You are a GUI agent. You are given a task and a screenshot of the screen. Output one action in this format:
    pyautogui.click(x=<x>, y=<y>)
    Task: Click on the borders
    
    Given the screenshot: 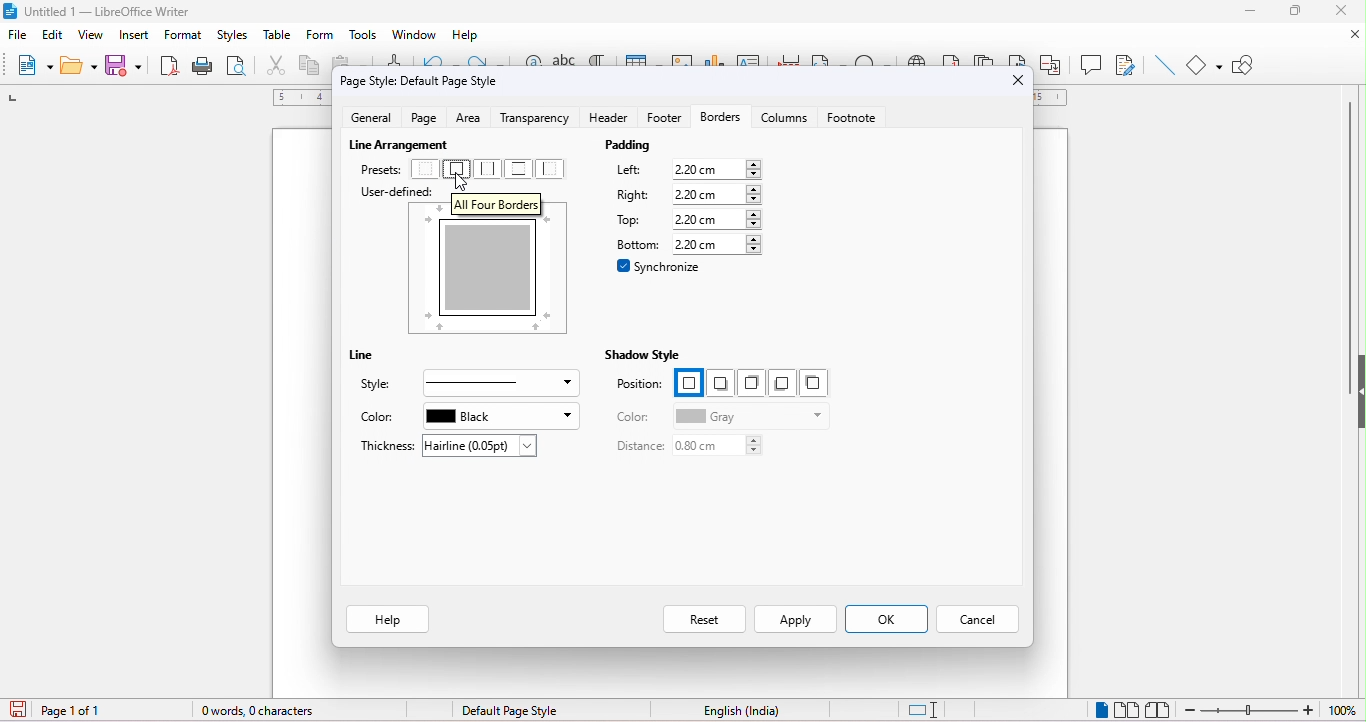 What is the action you would take?
    pyautogui.click(x=719, y=119)
    